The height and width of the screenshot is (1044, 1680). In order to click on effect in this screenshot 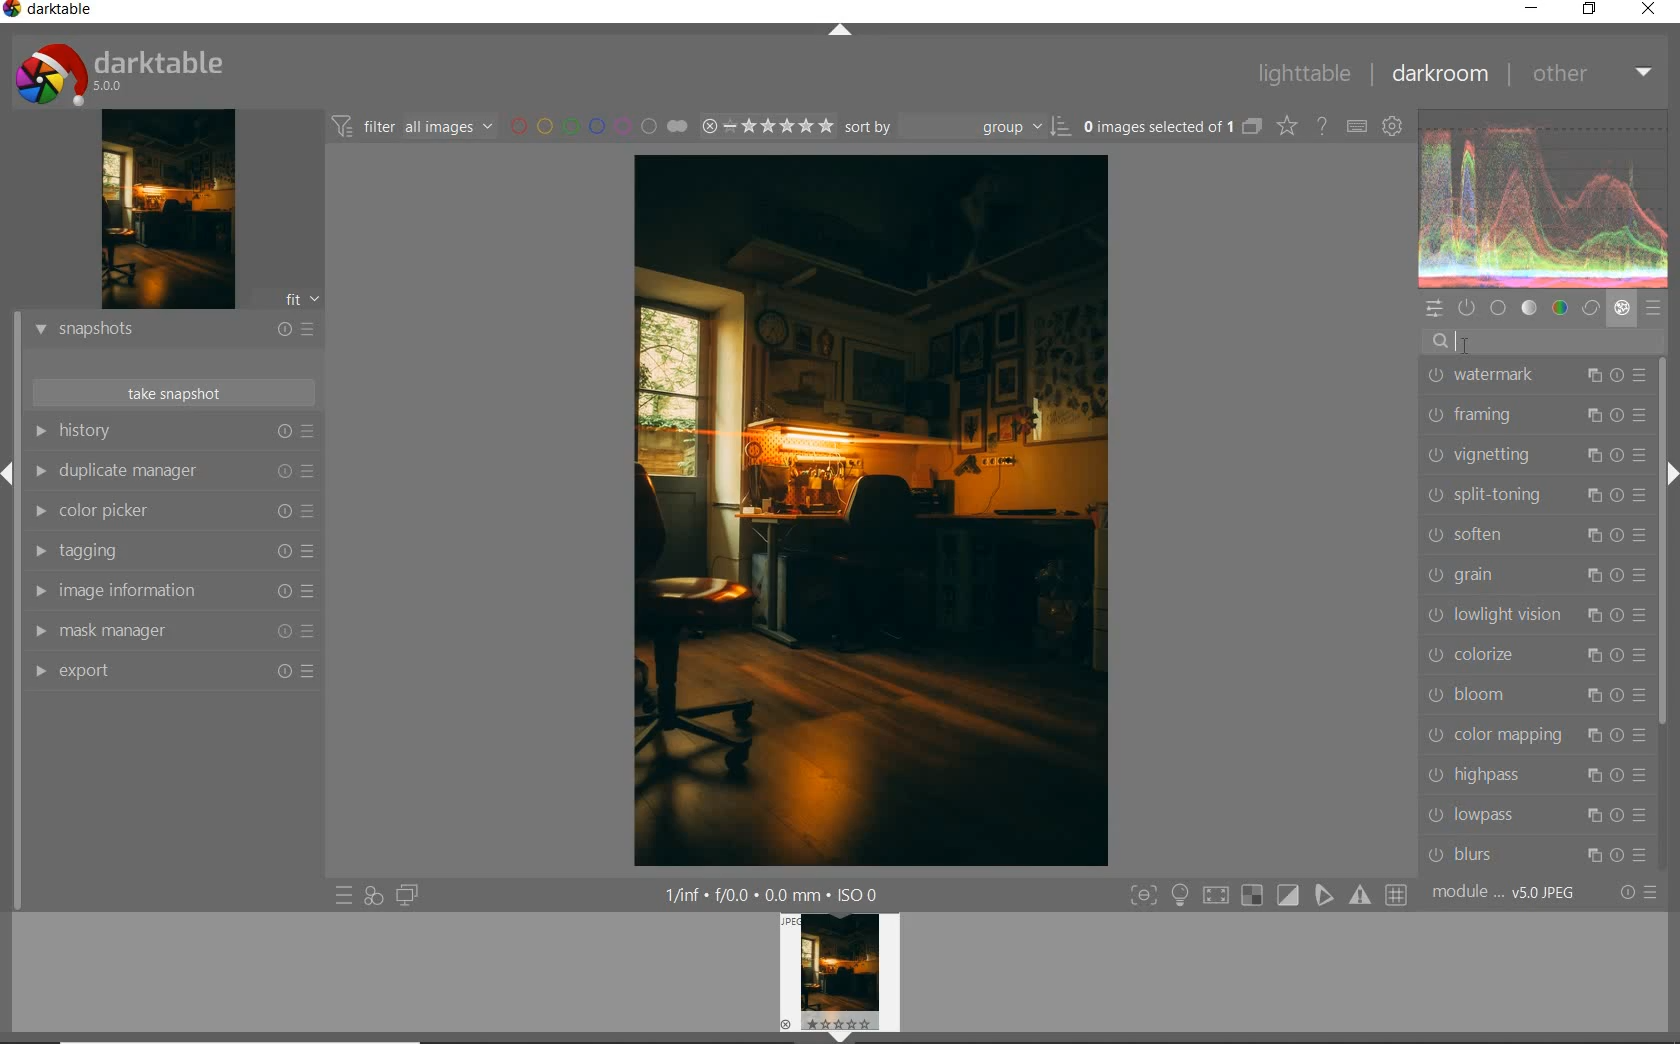, I will do `click(1624, 309)`.